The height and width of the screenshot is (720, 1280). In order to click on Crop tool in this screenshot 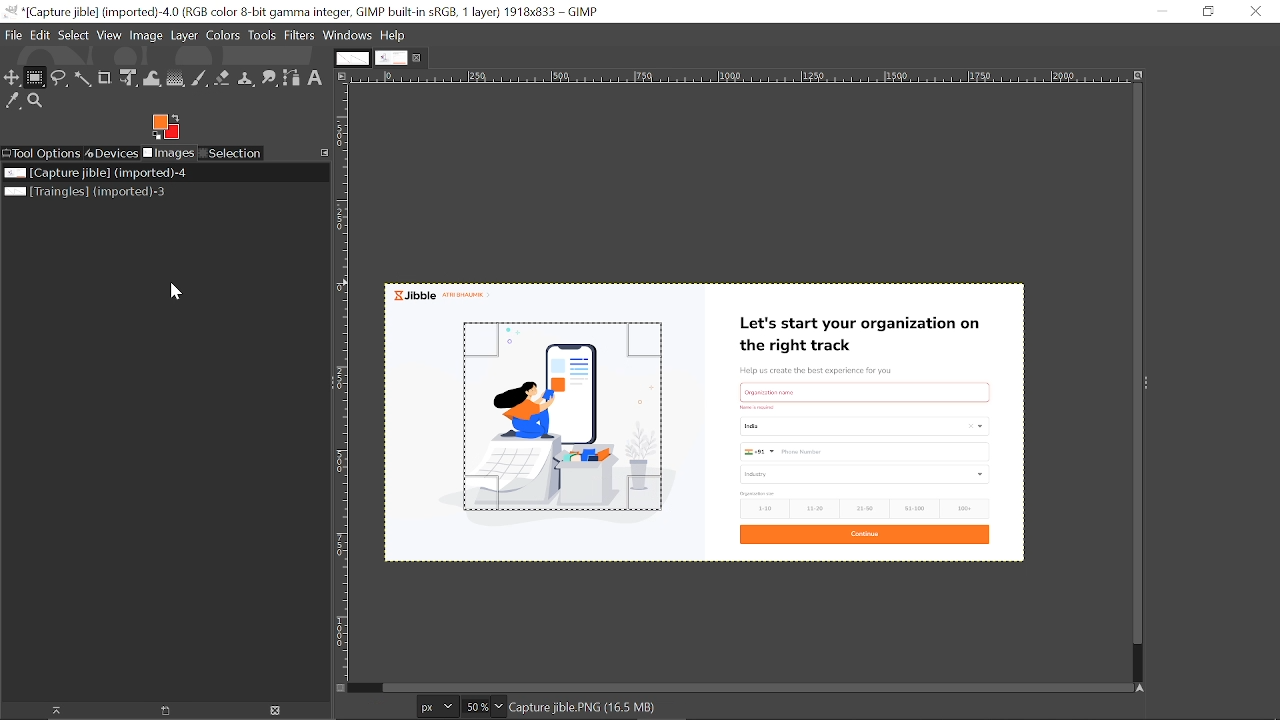, I will do `click(104, 77)`.